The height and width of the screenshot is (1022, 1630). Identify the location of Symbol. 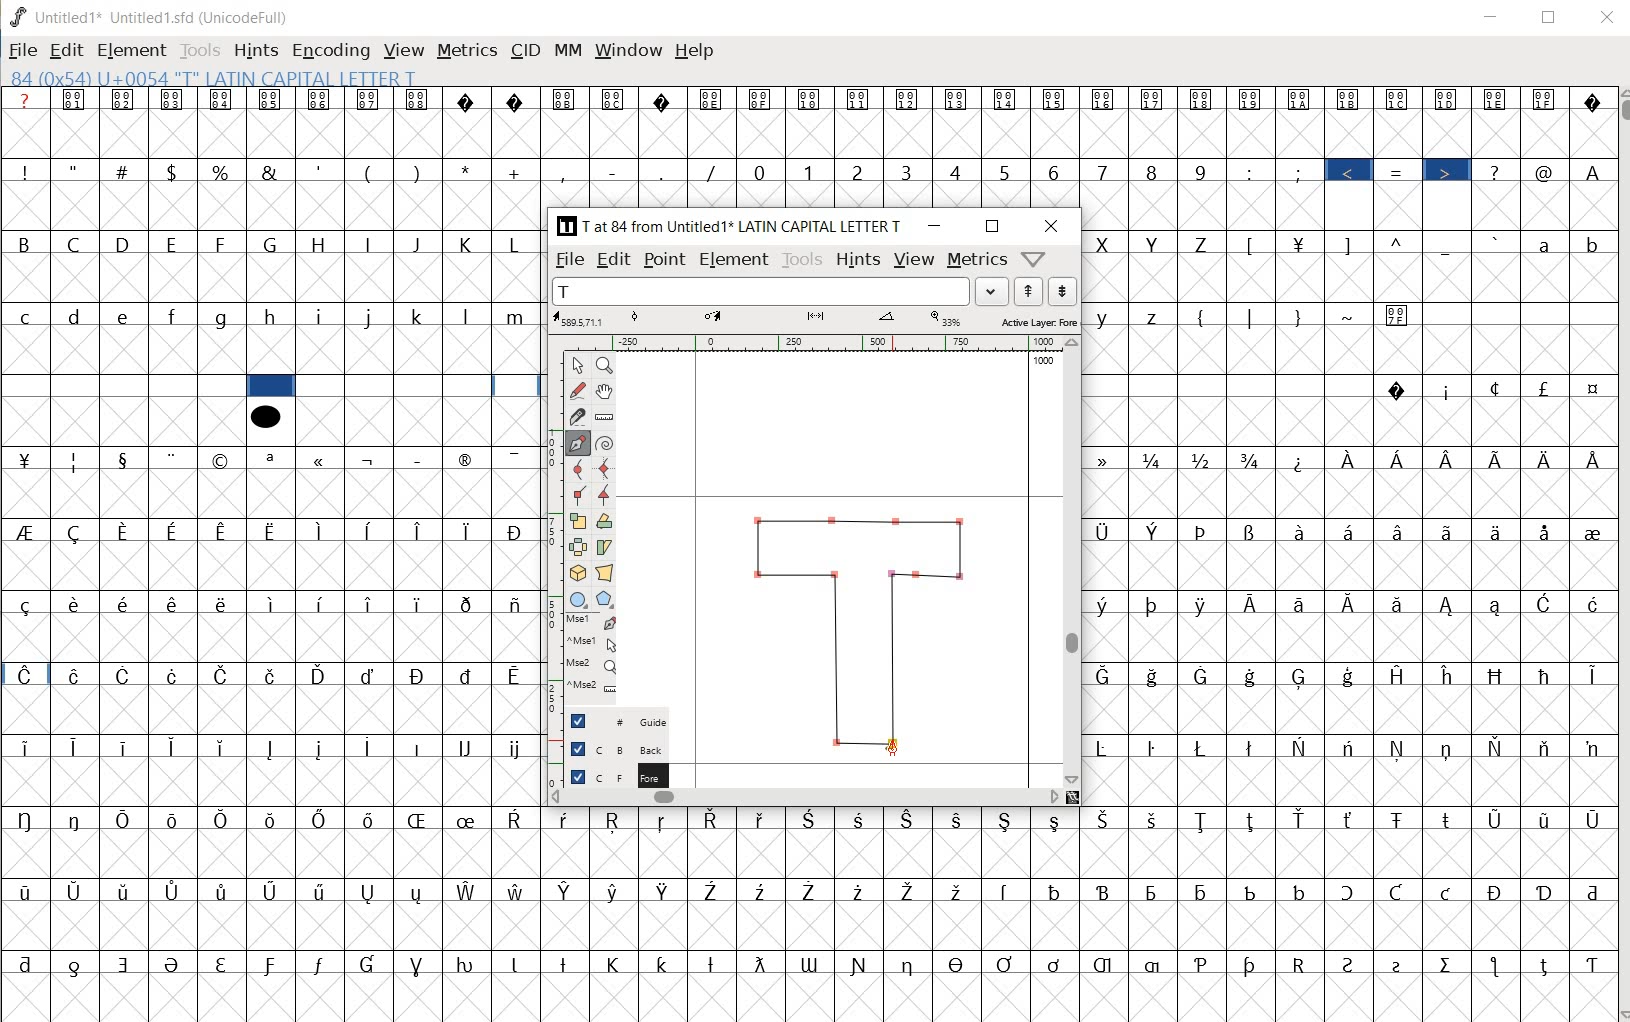
(1589, 965).